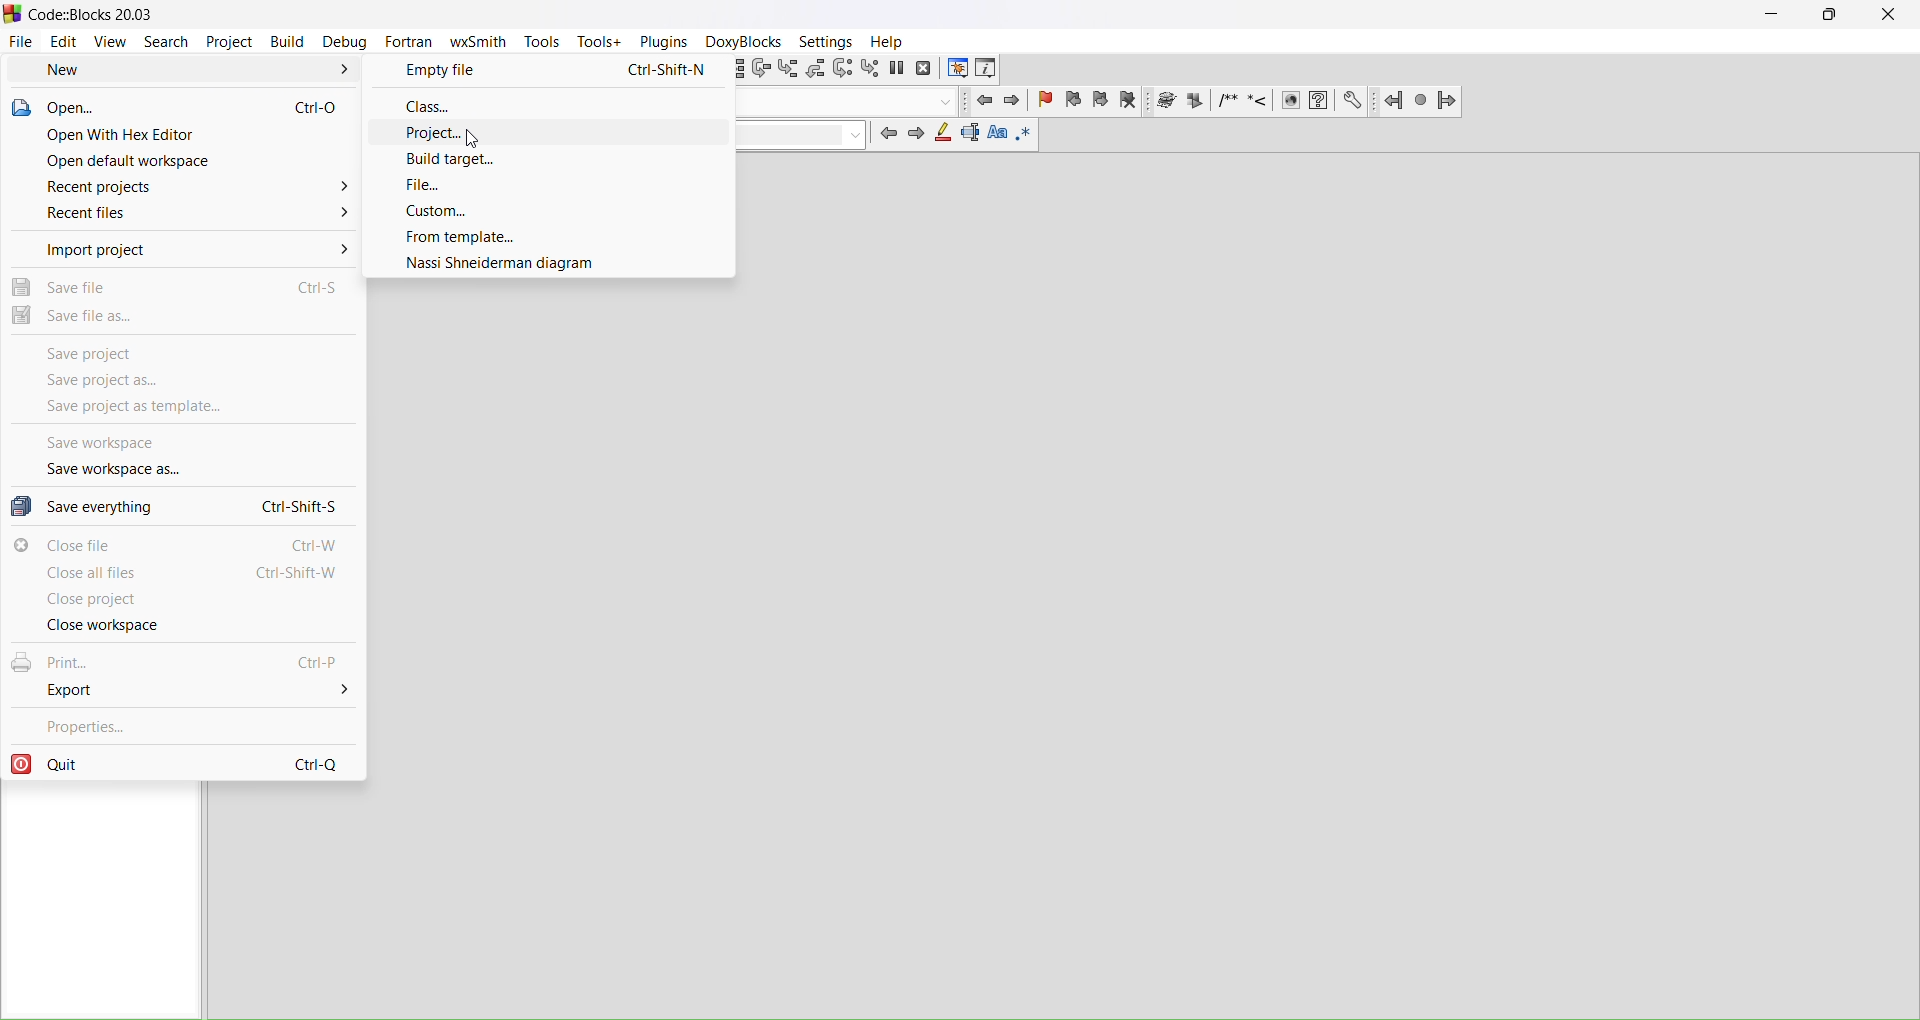 Image resolution: width=1920 pixels, height=1020 pixels. Describe the element at coordinates (227, 44) in the screenshot. I see `project` at that location.